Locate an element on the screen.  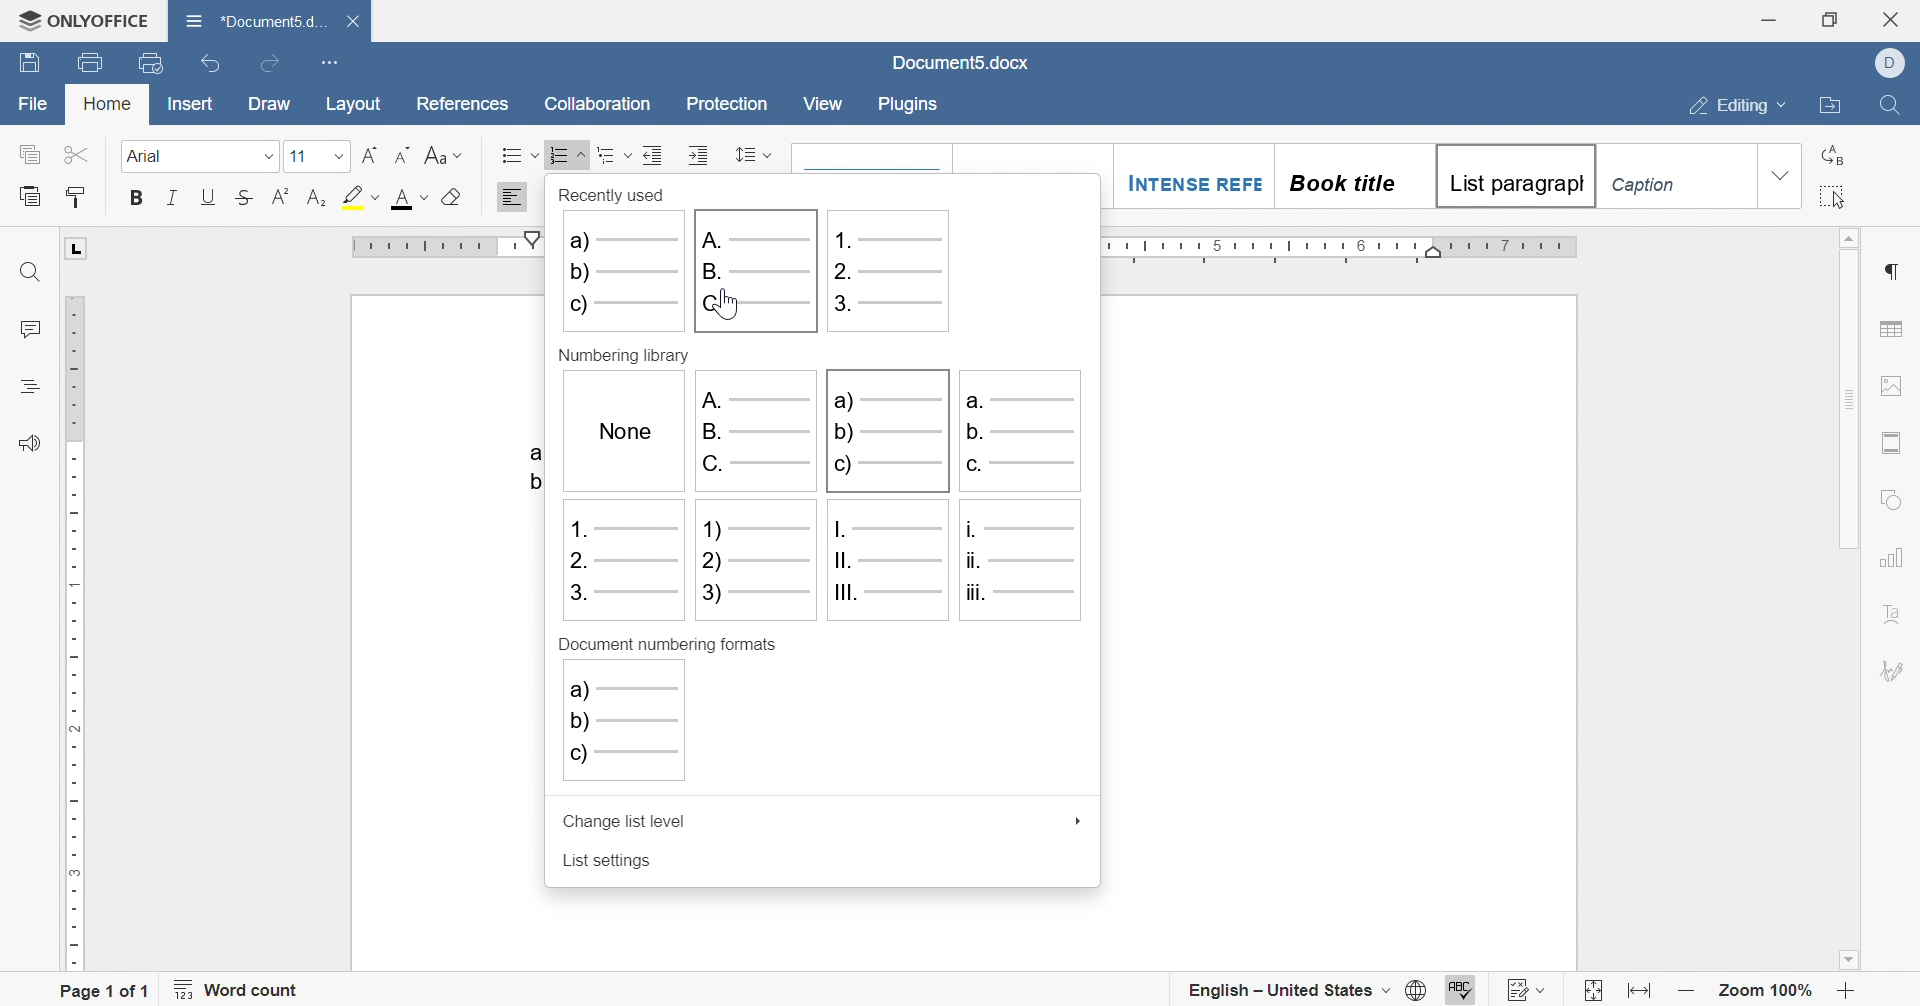
number alignment is located at coordinates (773, 276).